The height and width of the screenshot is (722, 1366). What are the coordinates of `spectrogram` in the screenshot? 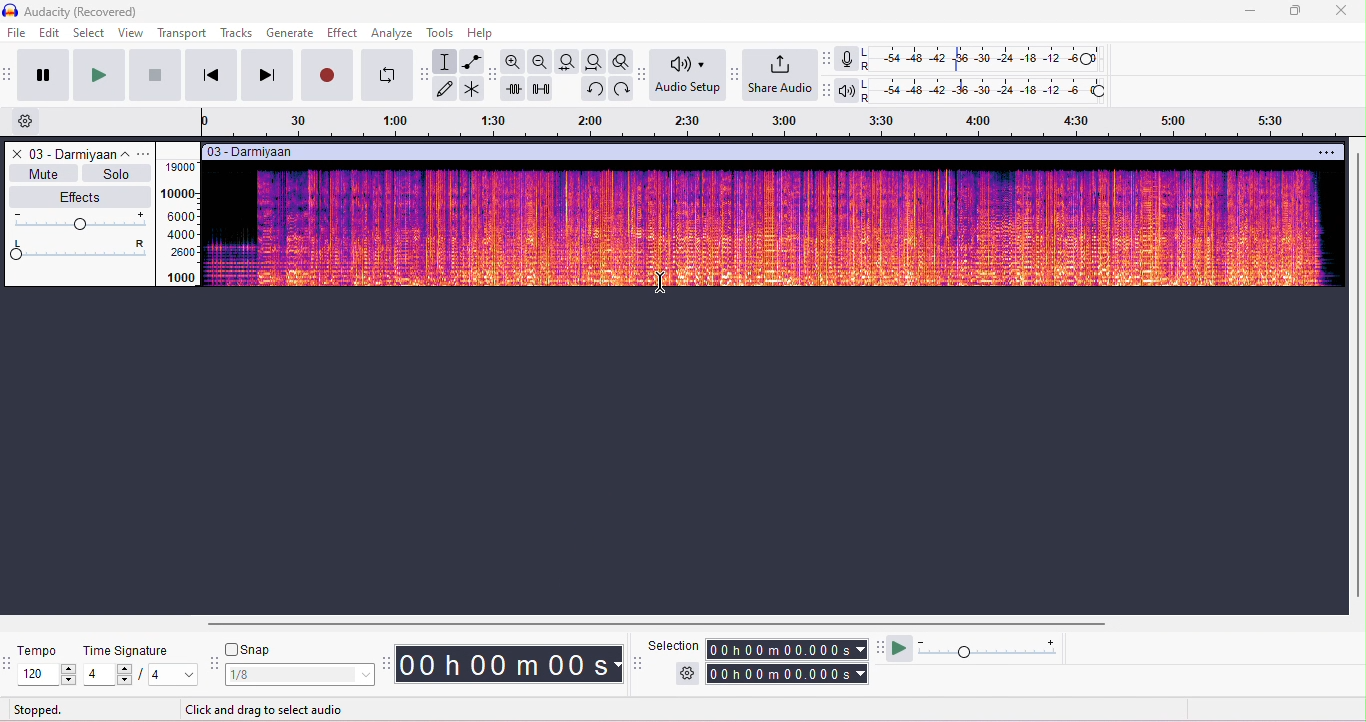 It's located at (774, 224).